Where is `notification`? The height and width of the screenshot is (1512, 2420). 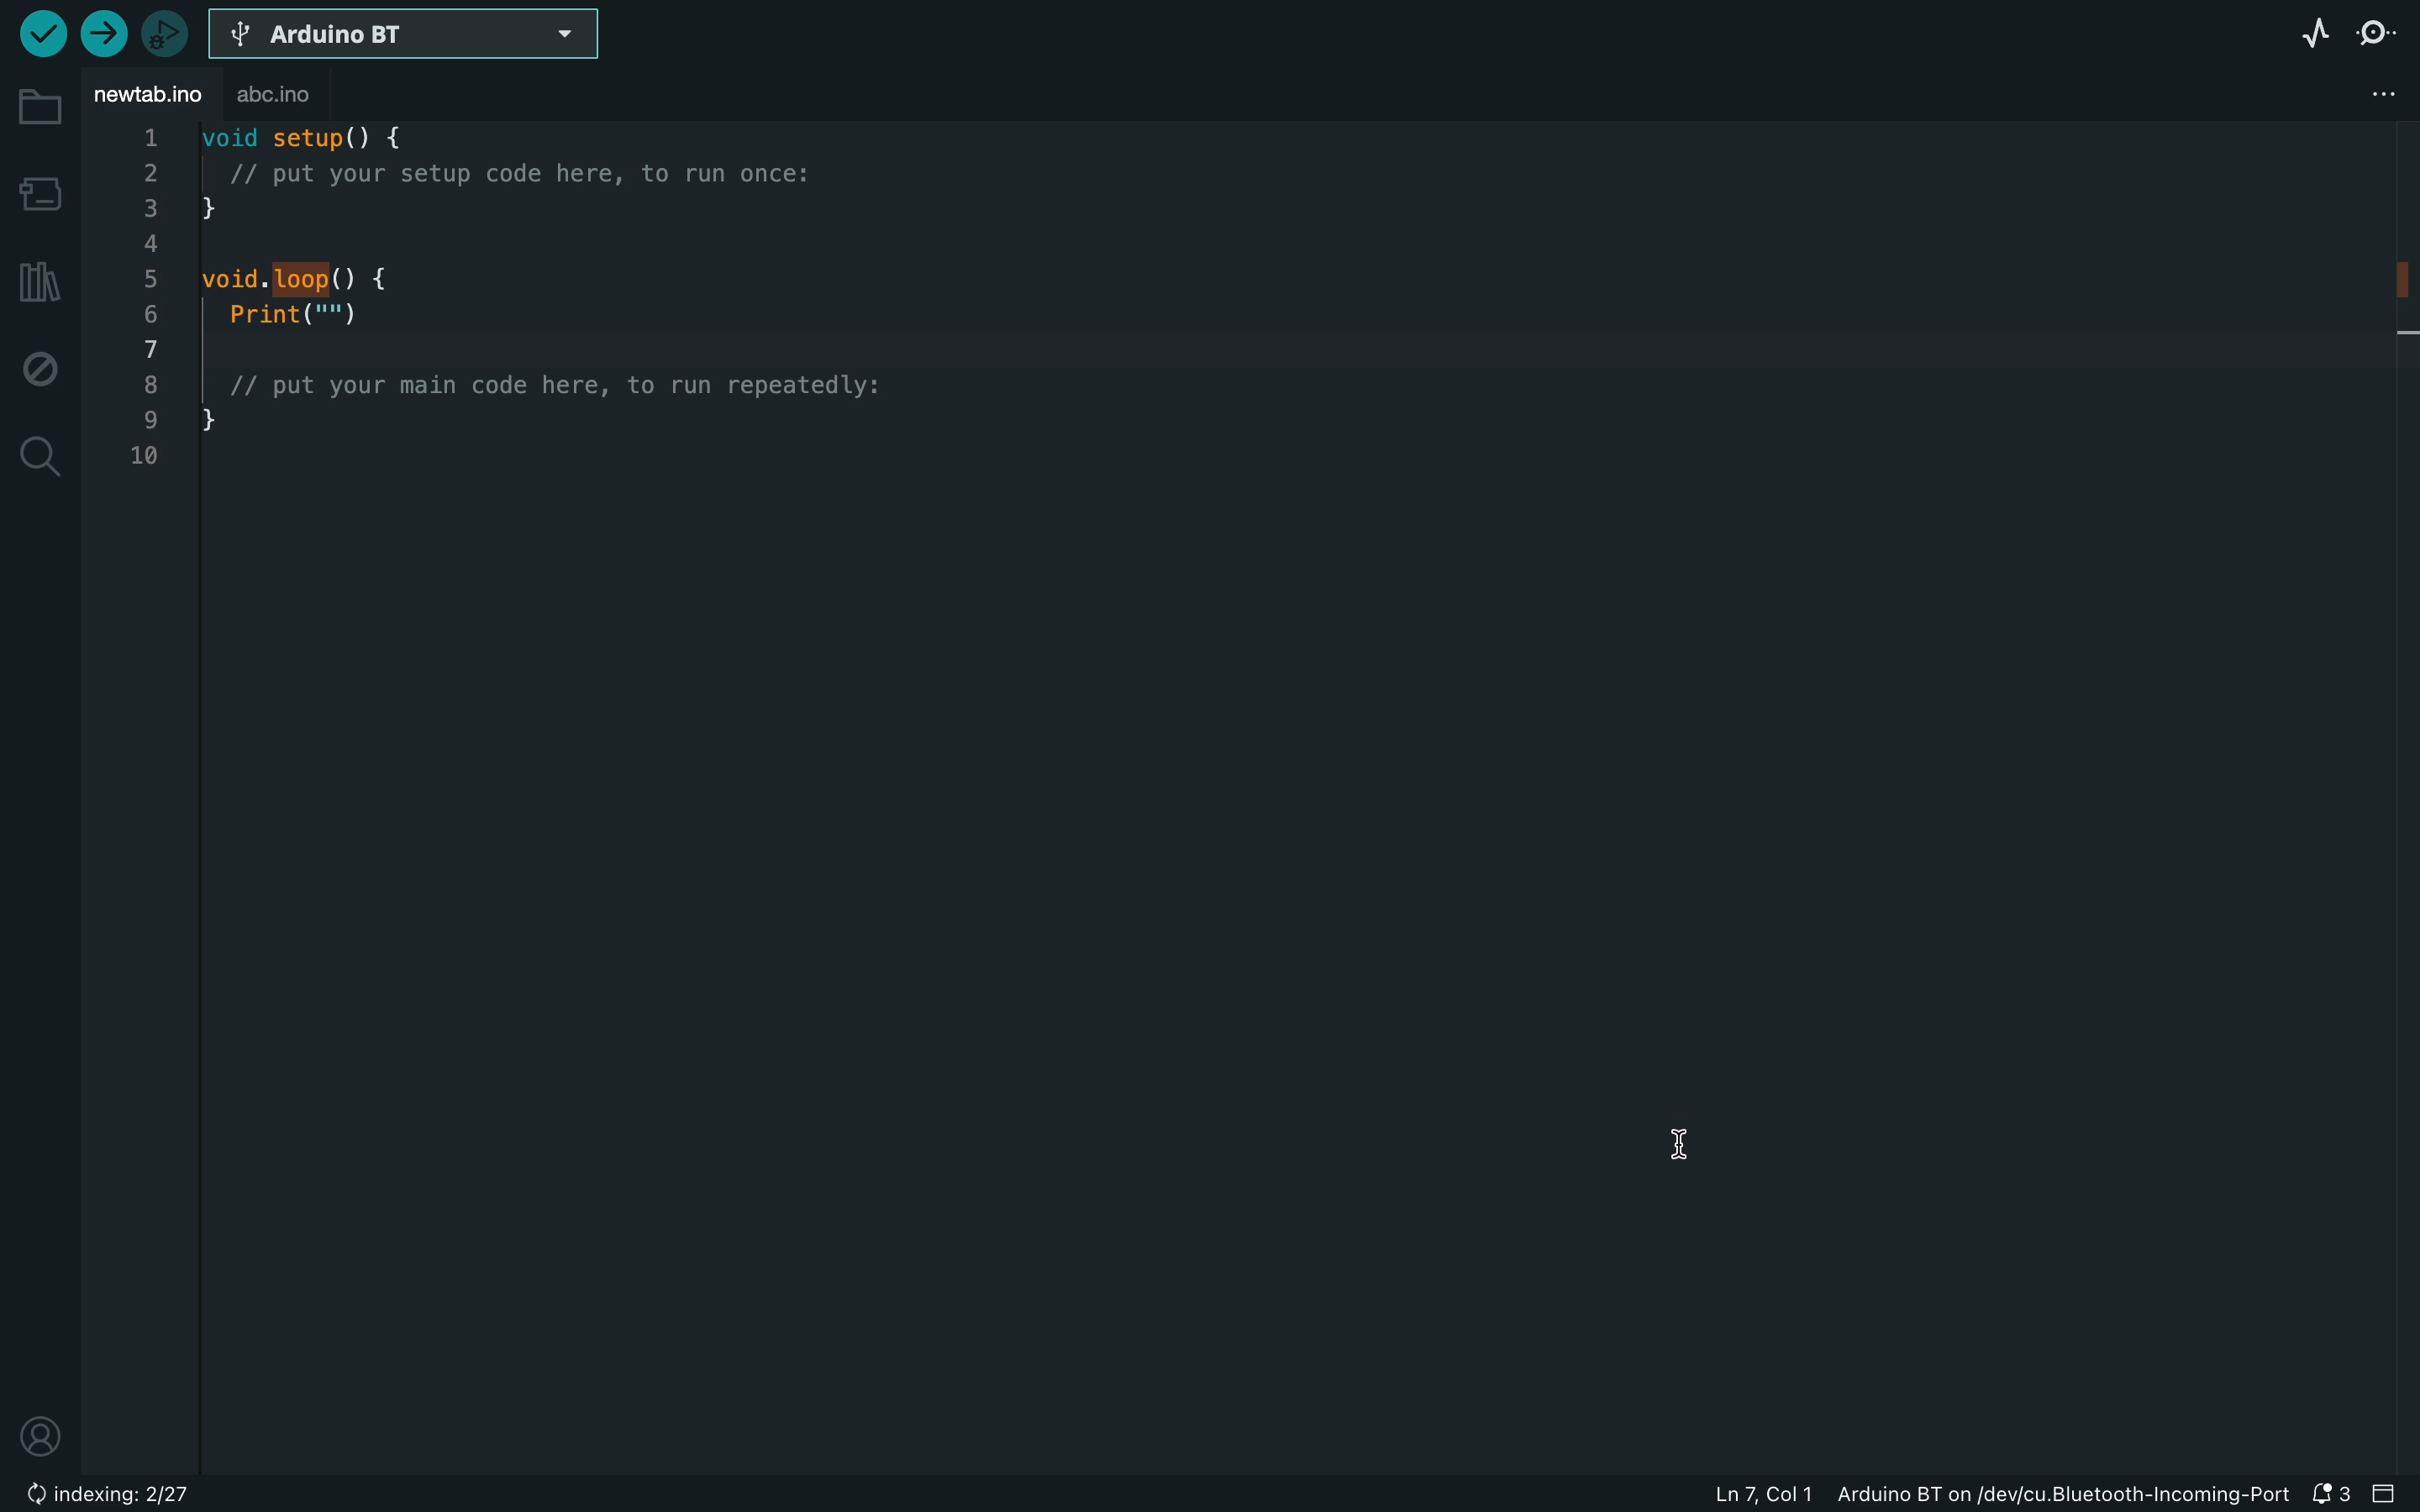 notification is located at coordinates (2333, 1496).